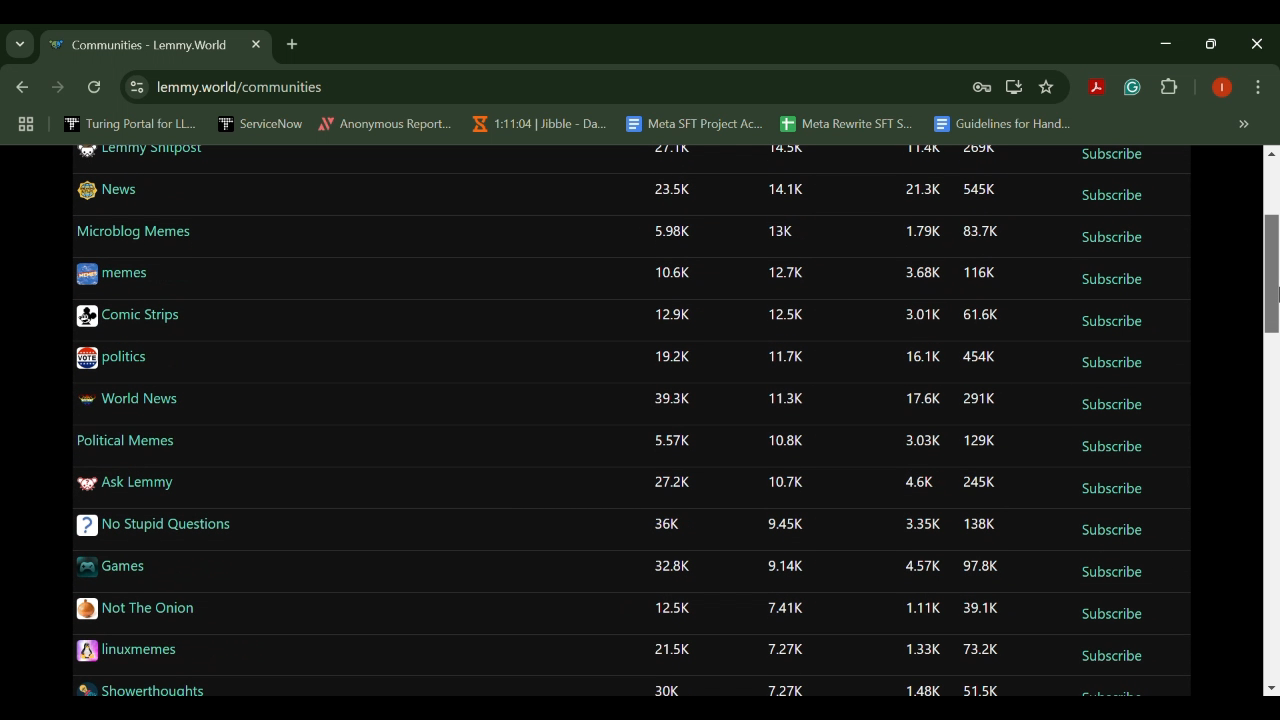  I want to click on 7.27K, so click(784, 650).